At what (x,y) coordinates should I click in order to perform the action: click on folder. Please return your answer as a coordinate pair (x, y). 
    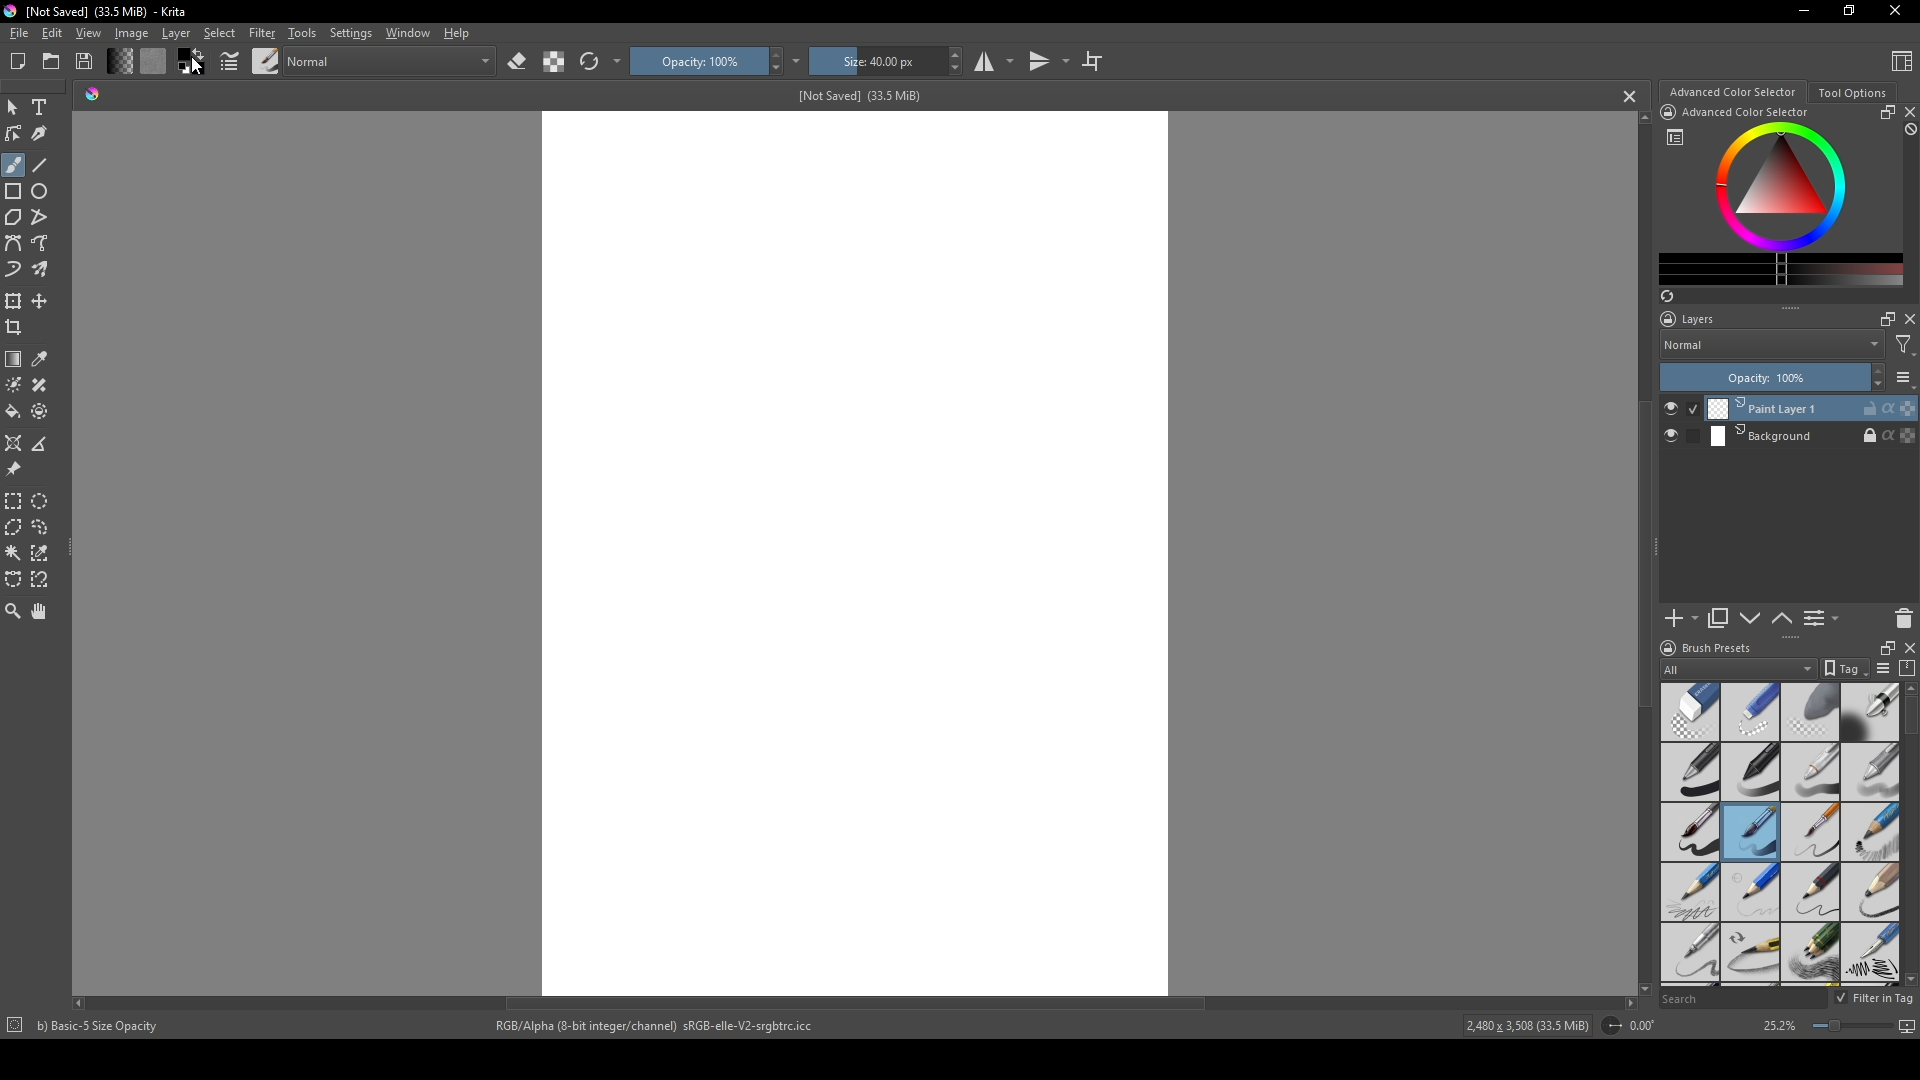
    Looking at the image, I should click on (51, 62).